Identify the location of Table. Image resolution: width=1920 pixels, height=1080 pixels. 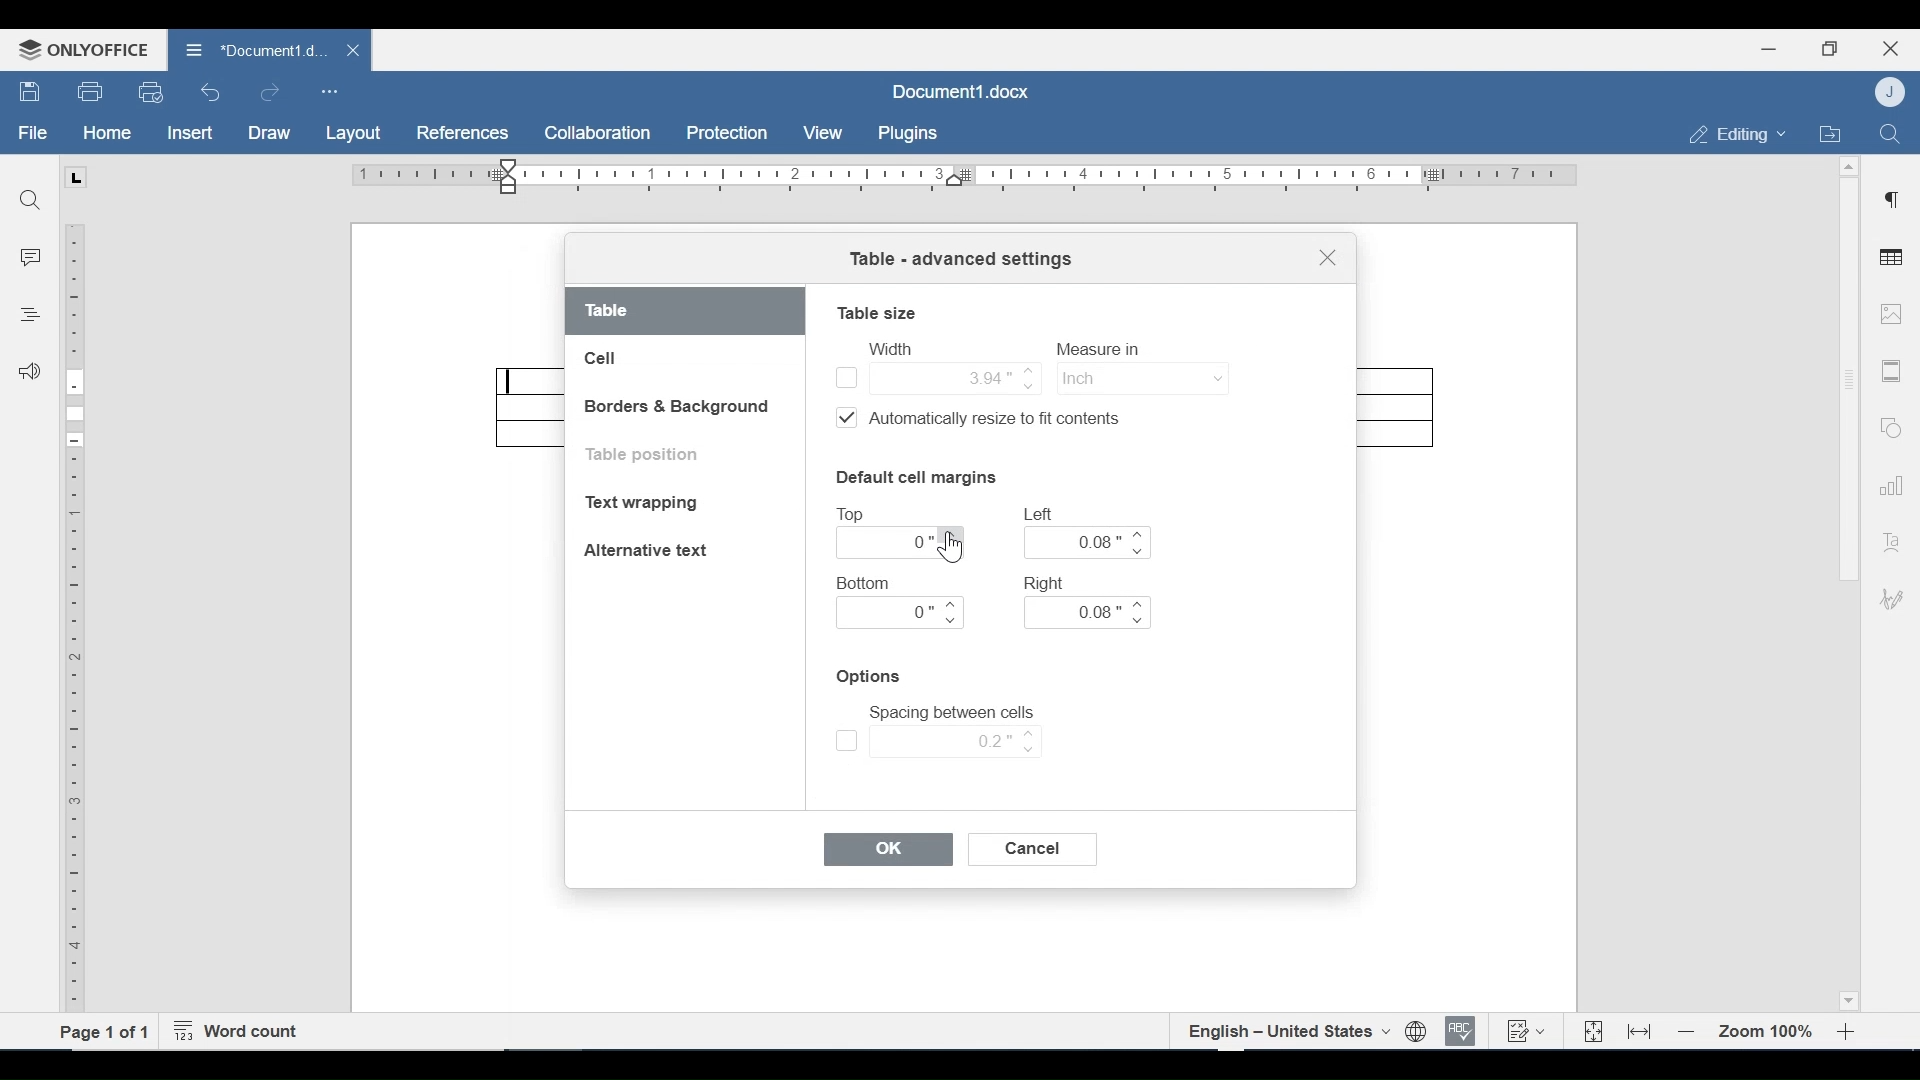
(686, 312).